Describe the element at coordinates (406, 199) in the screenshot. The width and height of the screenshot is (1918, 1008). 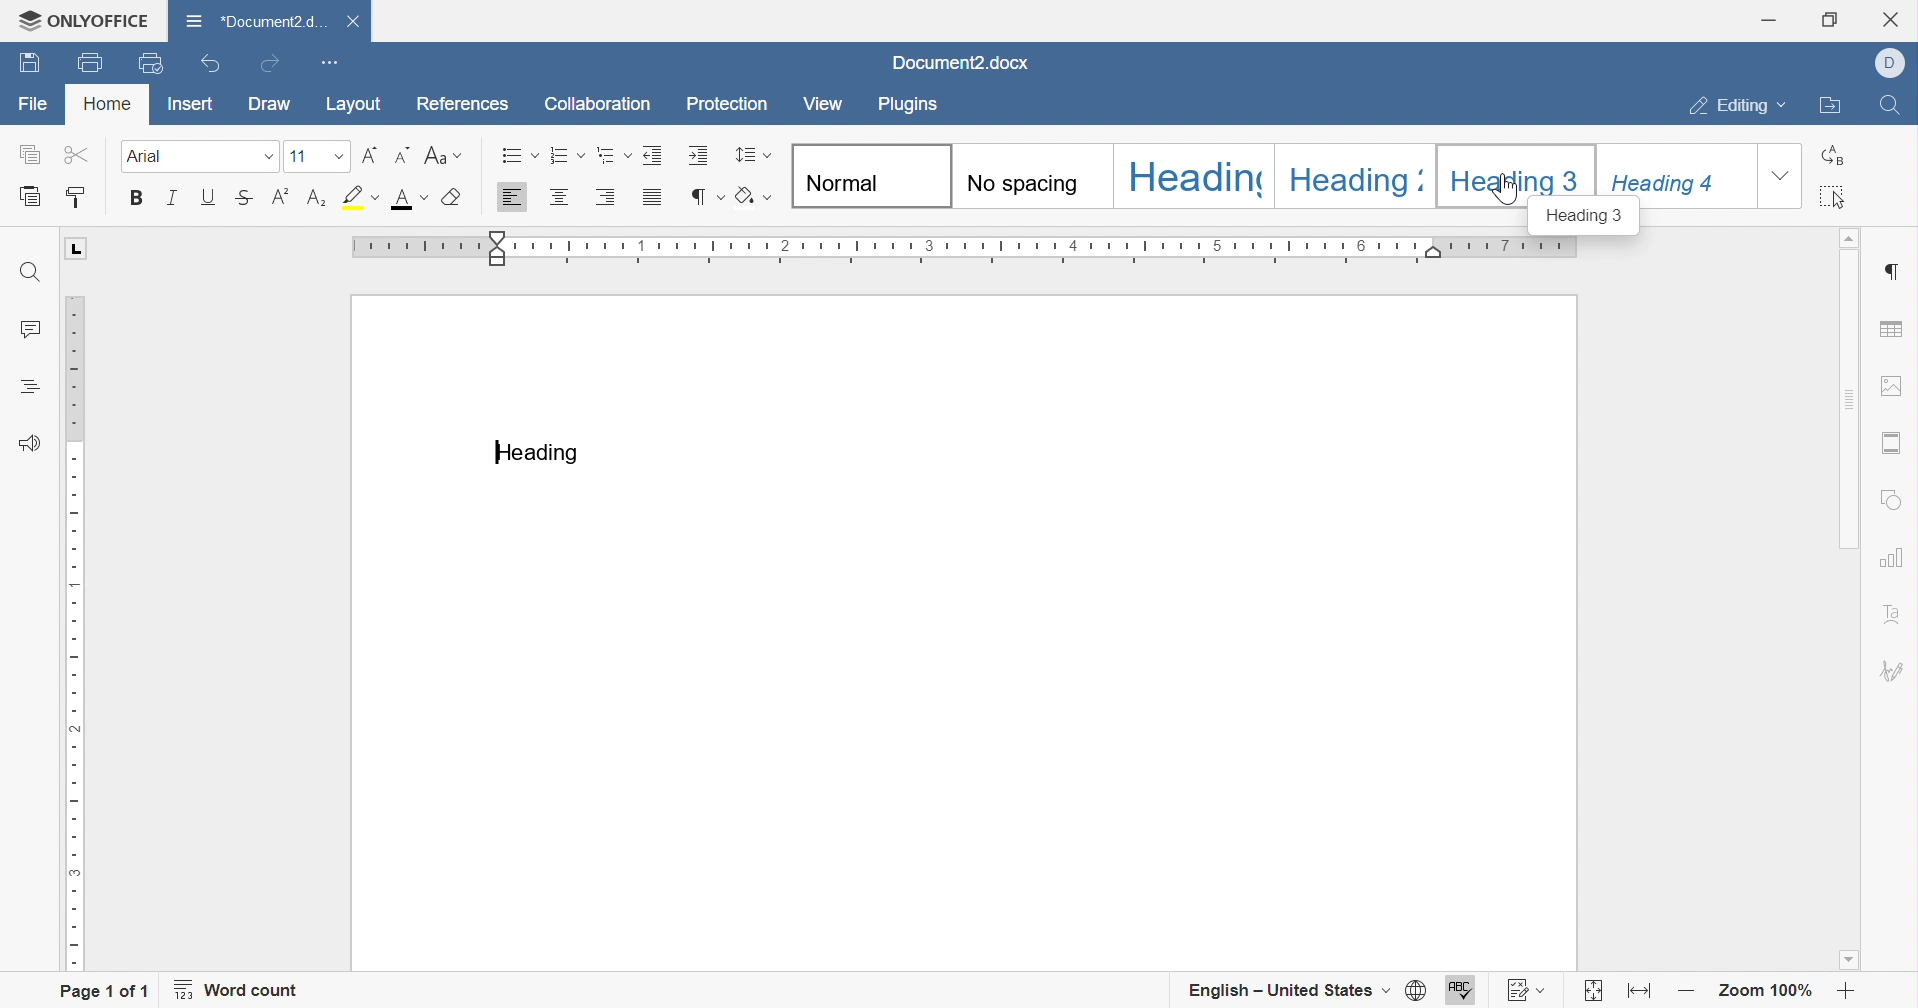
I see `Font color` at that location.